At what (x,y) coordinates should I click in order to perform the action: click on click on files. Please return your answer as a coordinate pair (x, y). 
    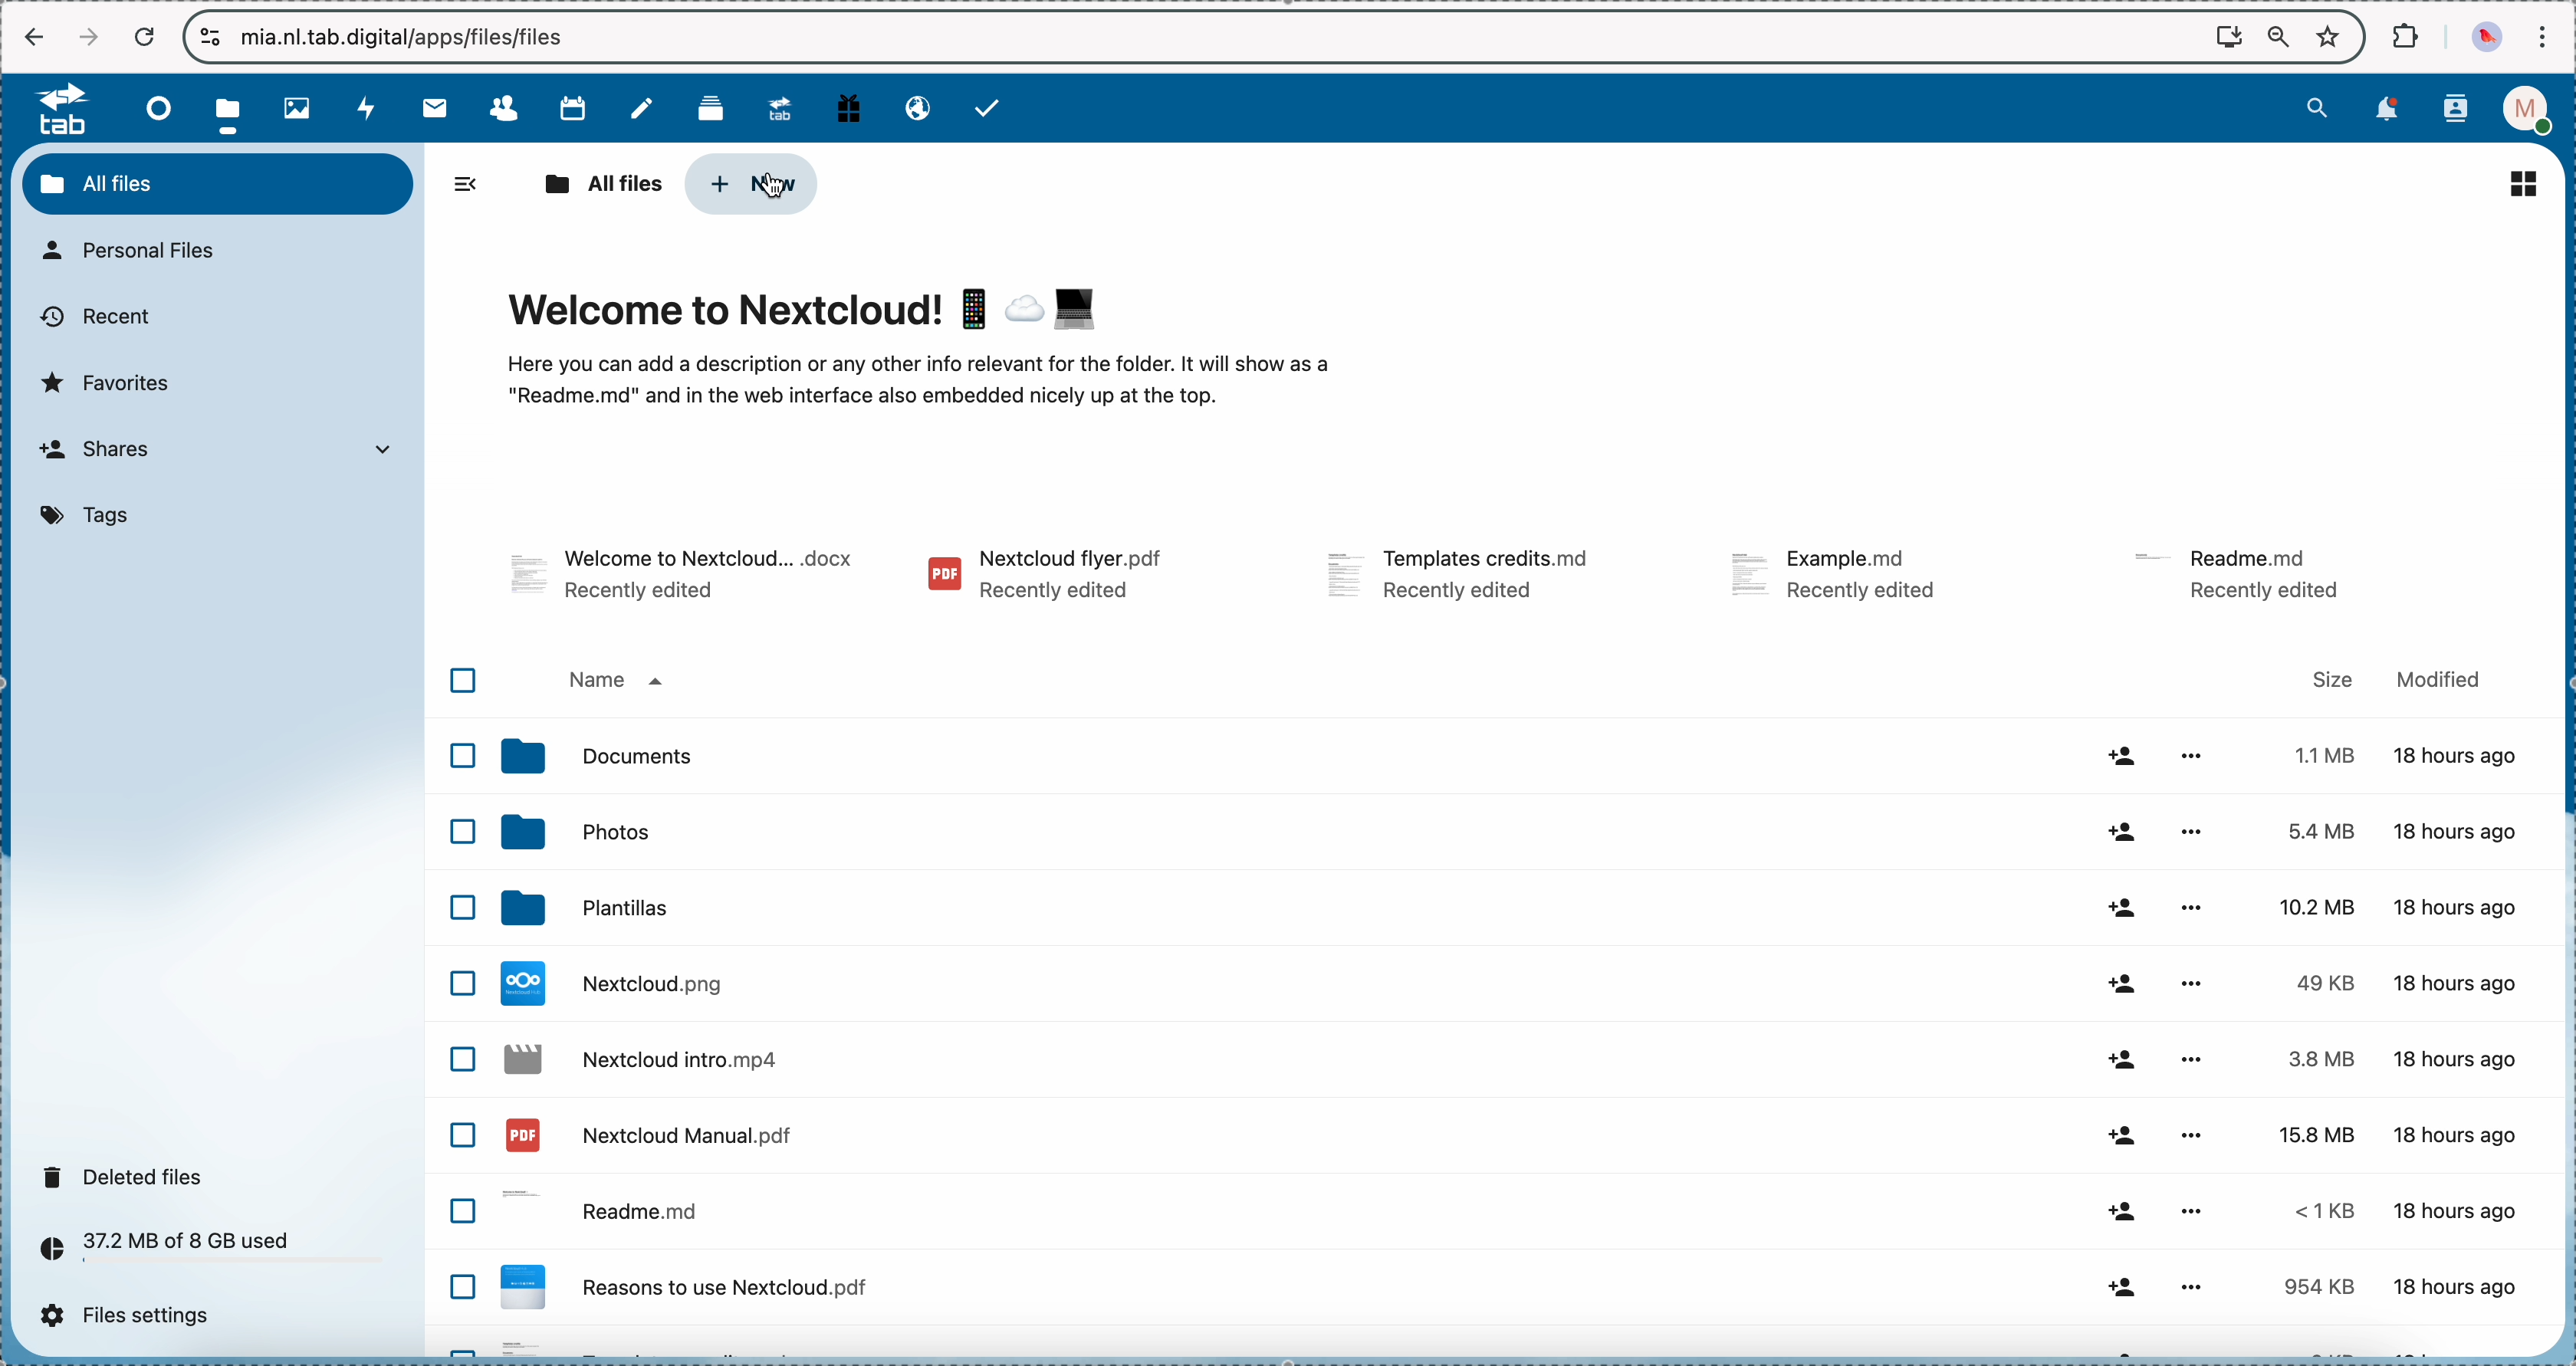
    Looking at the image, I should click on (234, 108).